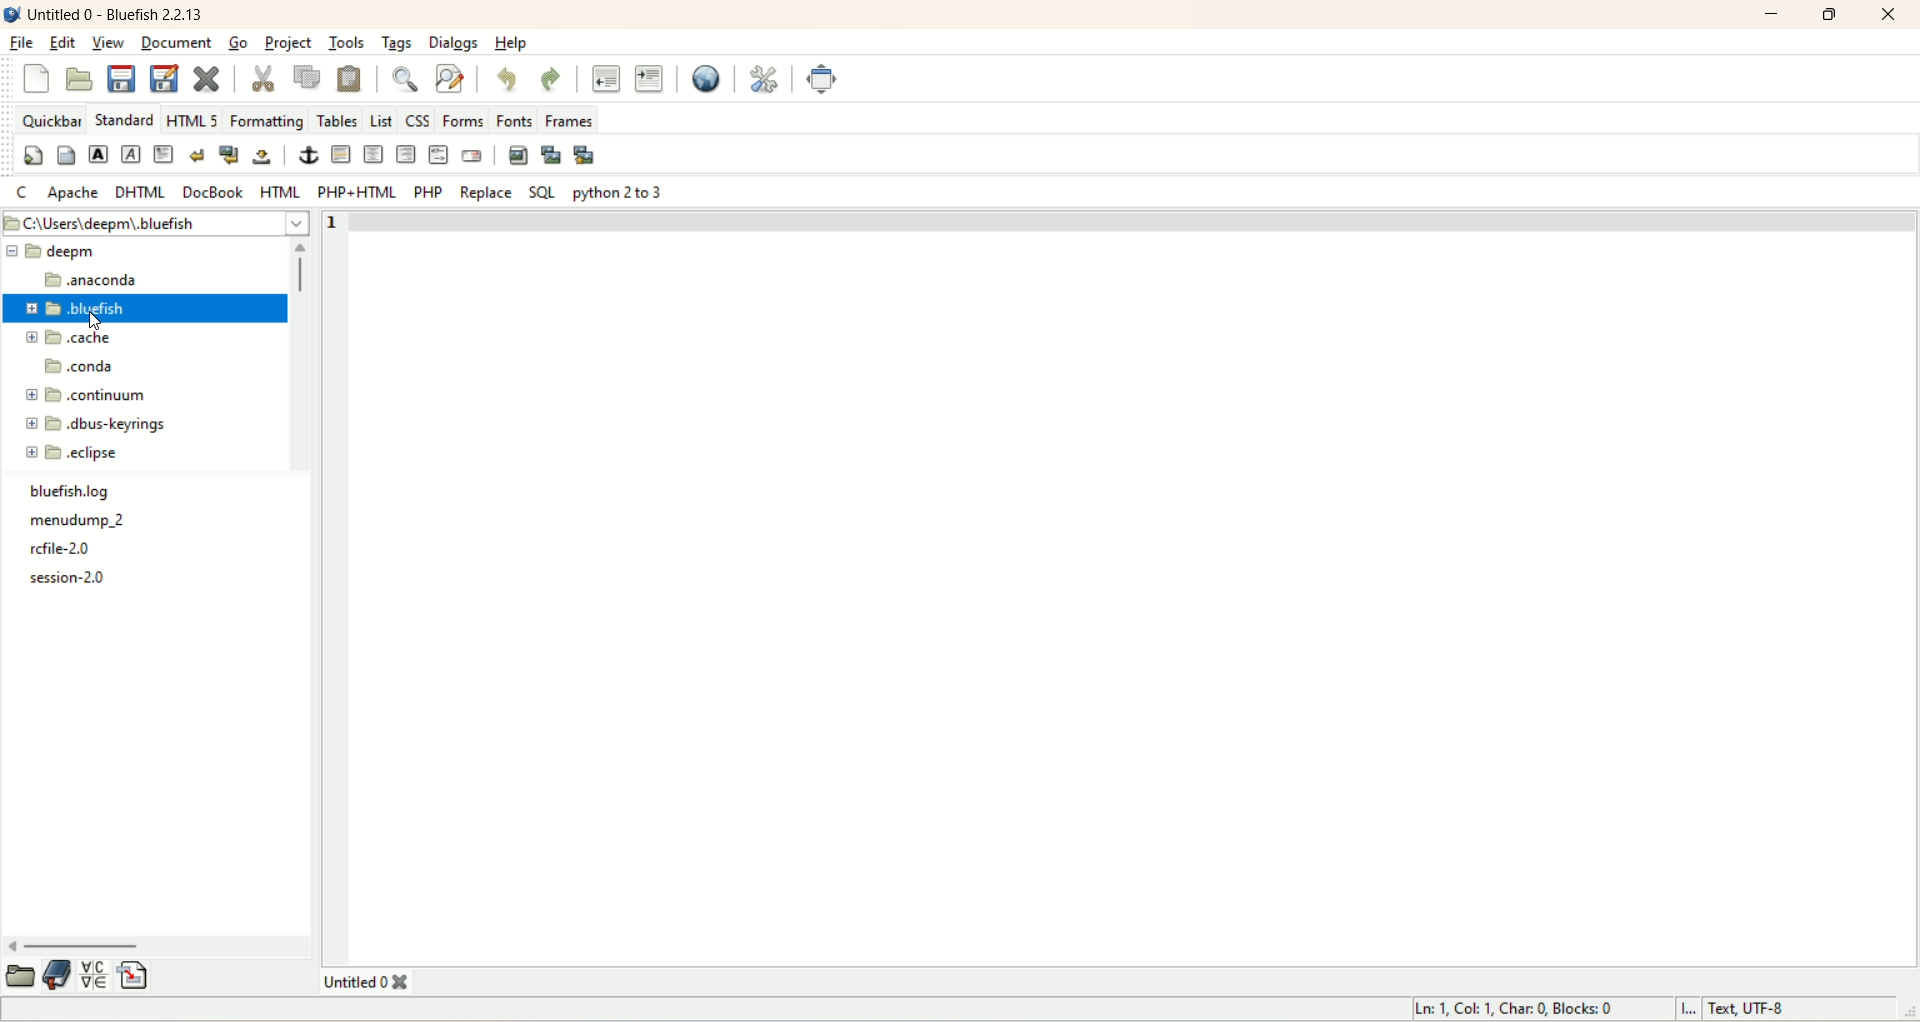  What do you see at coordinates (160, 224) in the screenshot?
I see `location` at bounding box center [160, 224].